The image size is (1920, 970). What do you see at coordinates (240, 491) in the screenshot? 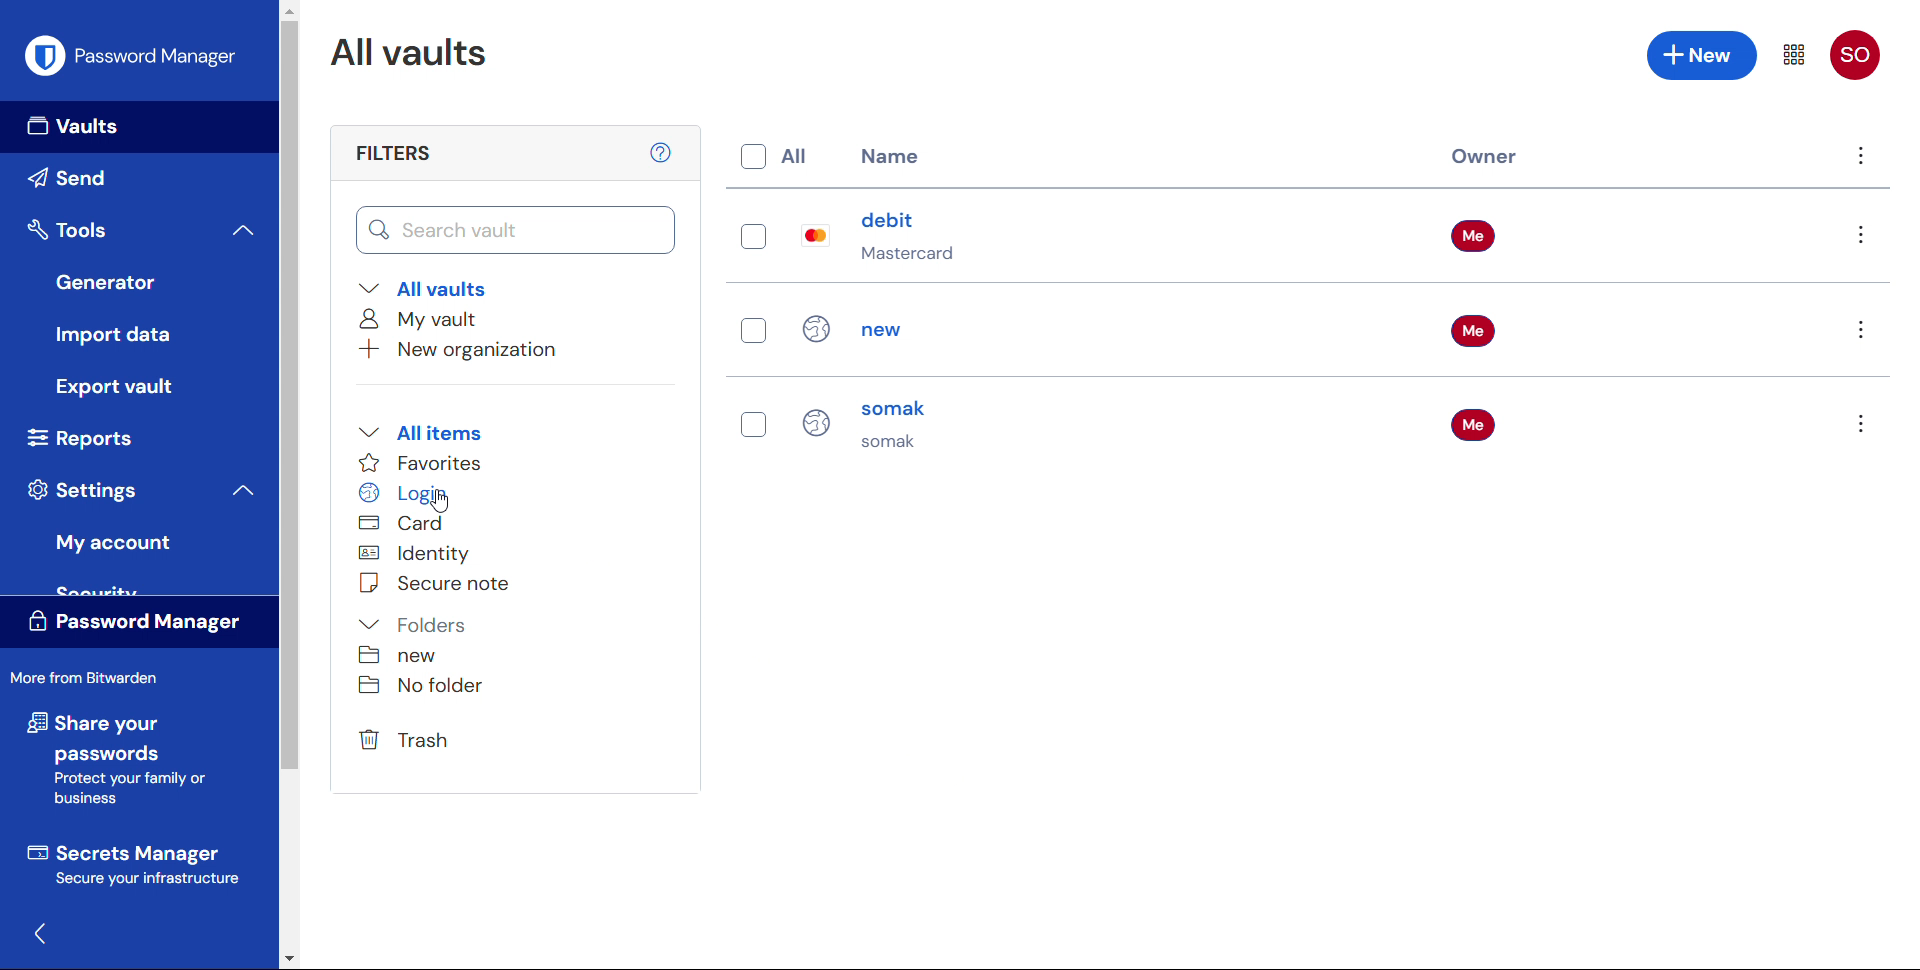
I see `Collapse settings menu ` at bounding box center [240, 491].